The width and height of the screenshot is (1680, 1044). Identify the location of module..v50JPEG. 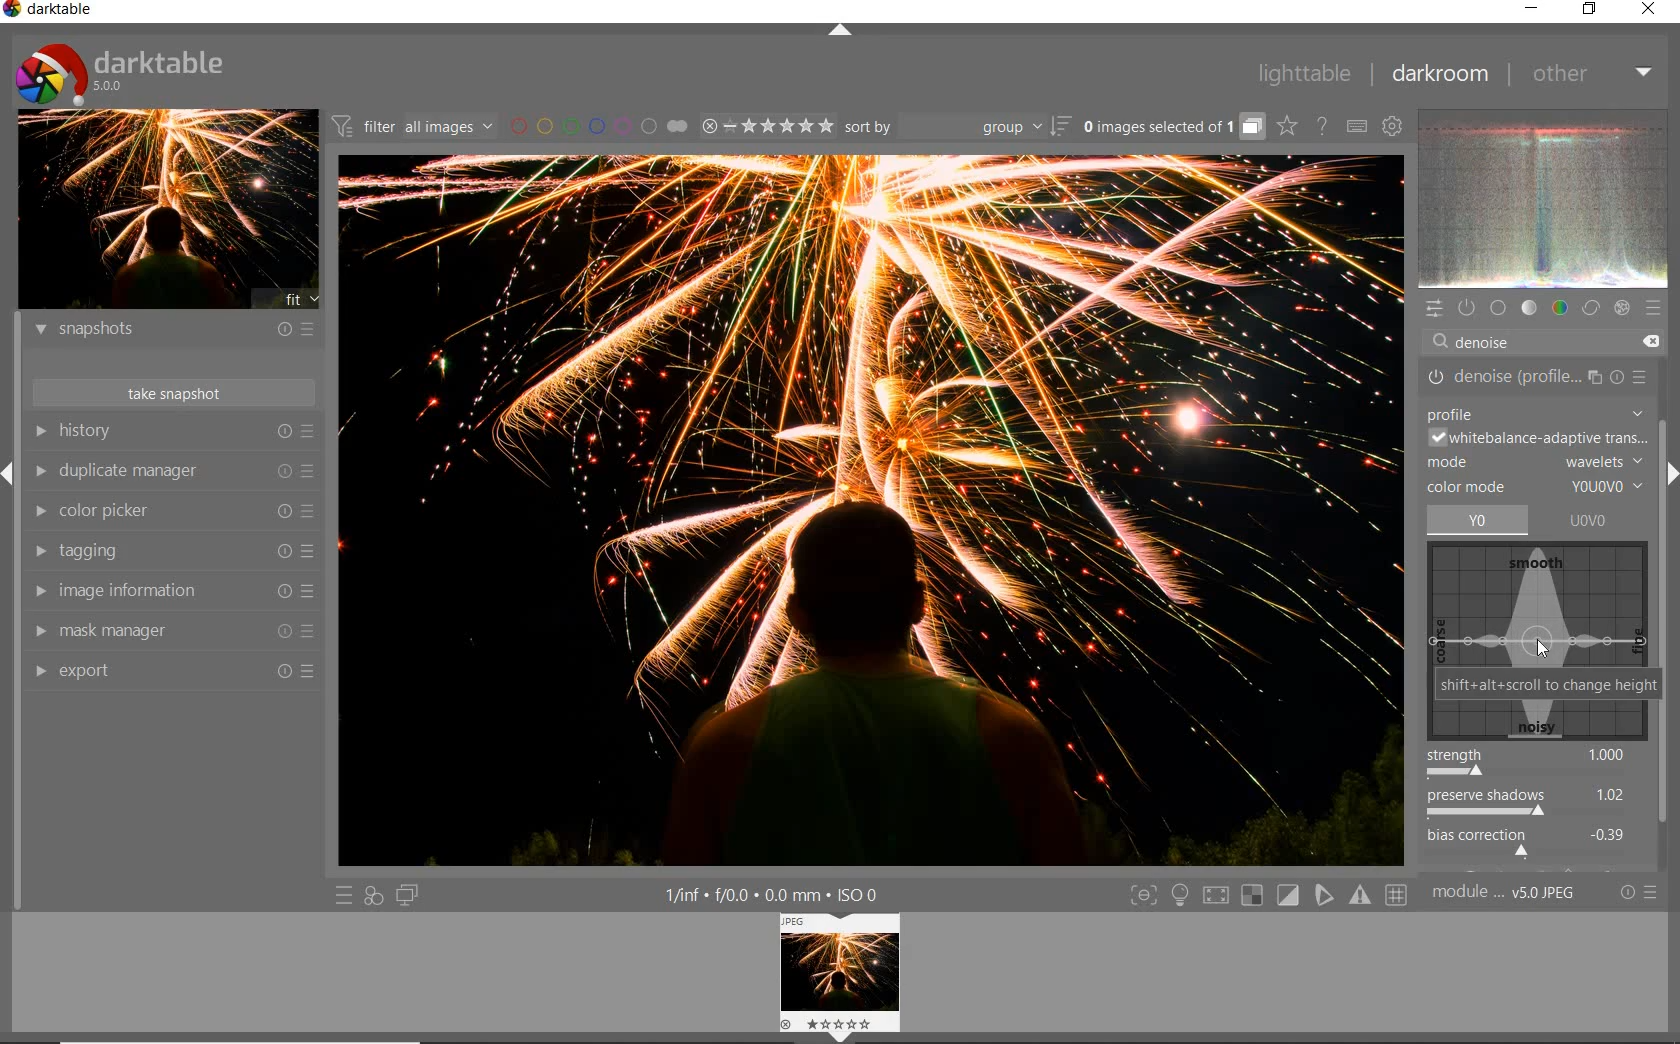
(1502, 893).